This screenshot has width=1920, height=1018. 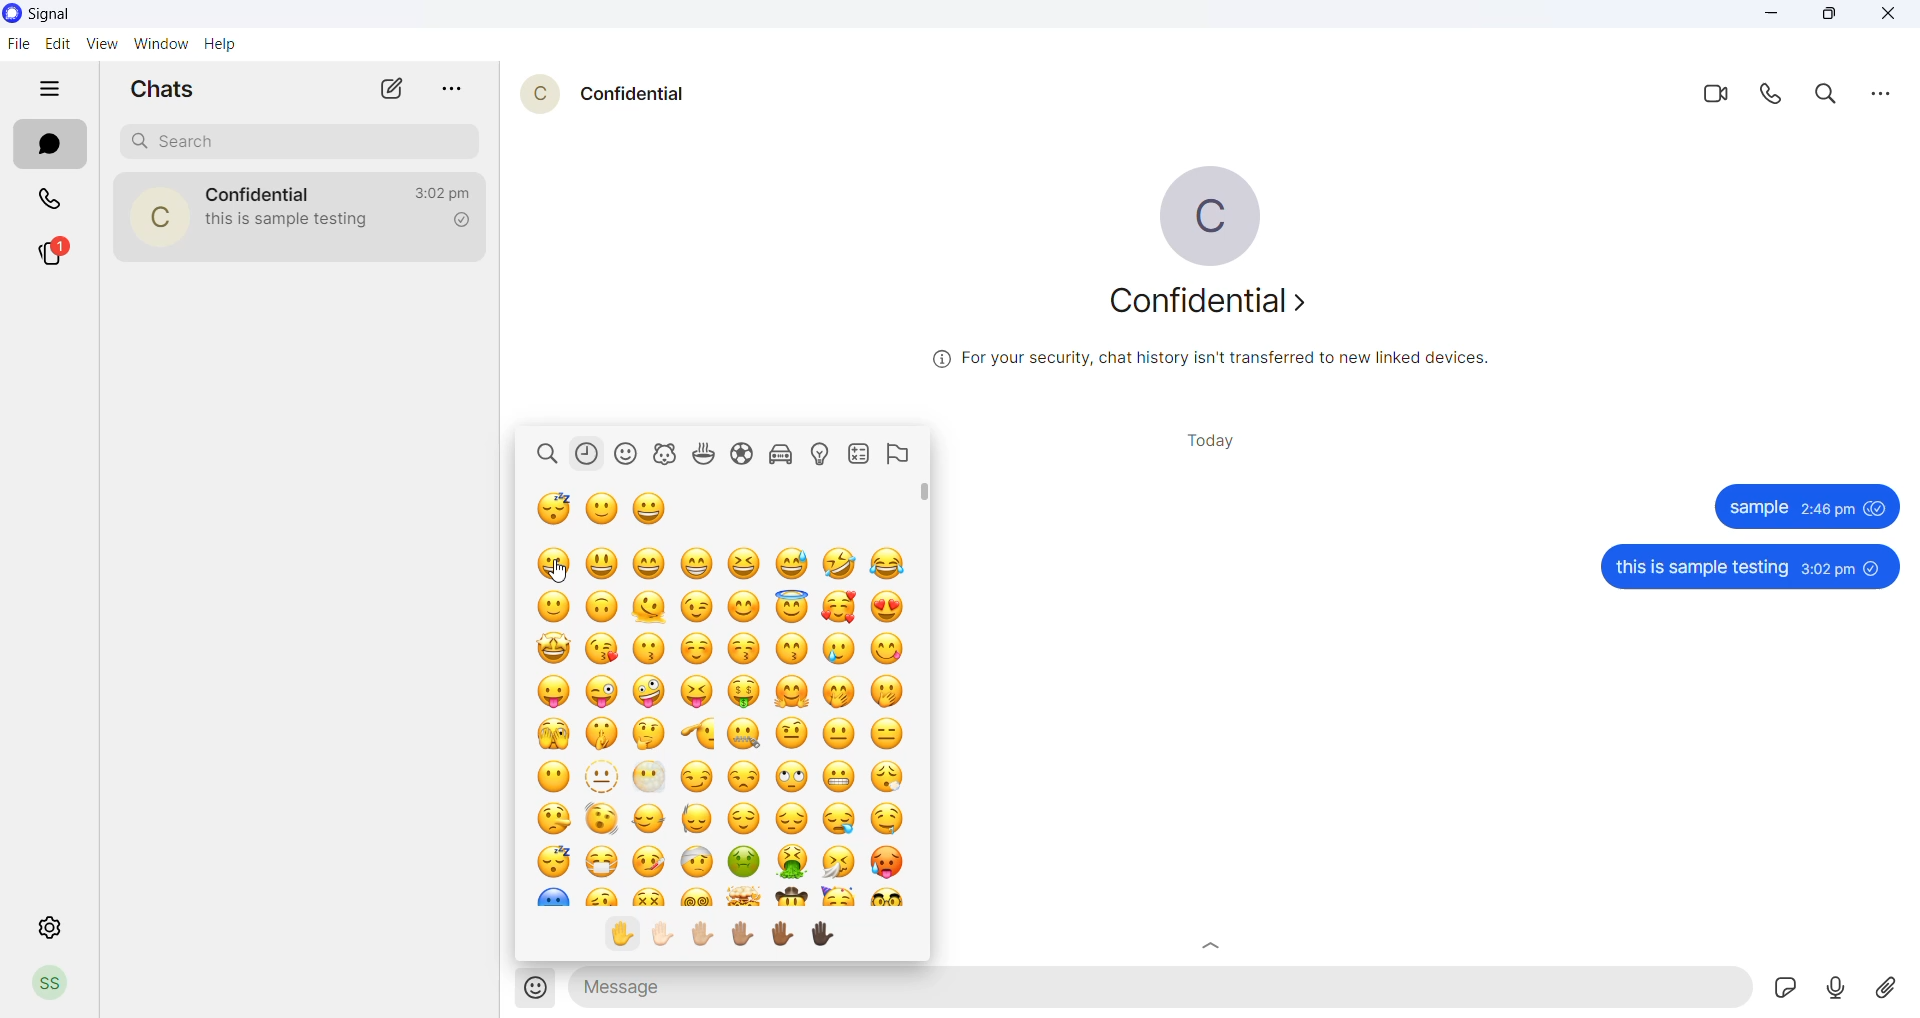 I want to click on this is sample testing, so click(x=1701, y=569).